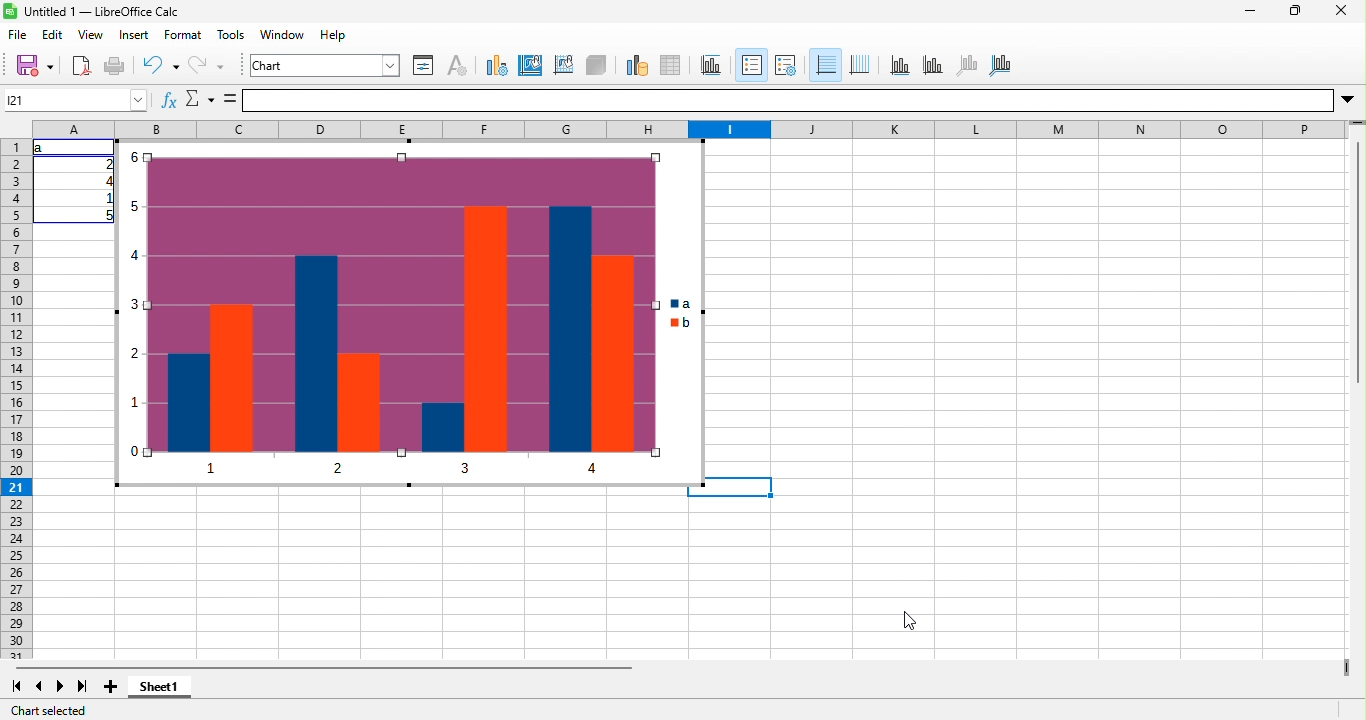  What do you see at coordinates (497, 67) in the screenshot?
I see `chart type` at bounding box center [497, 67].